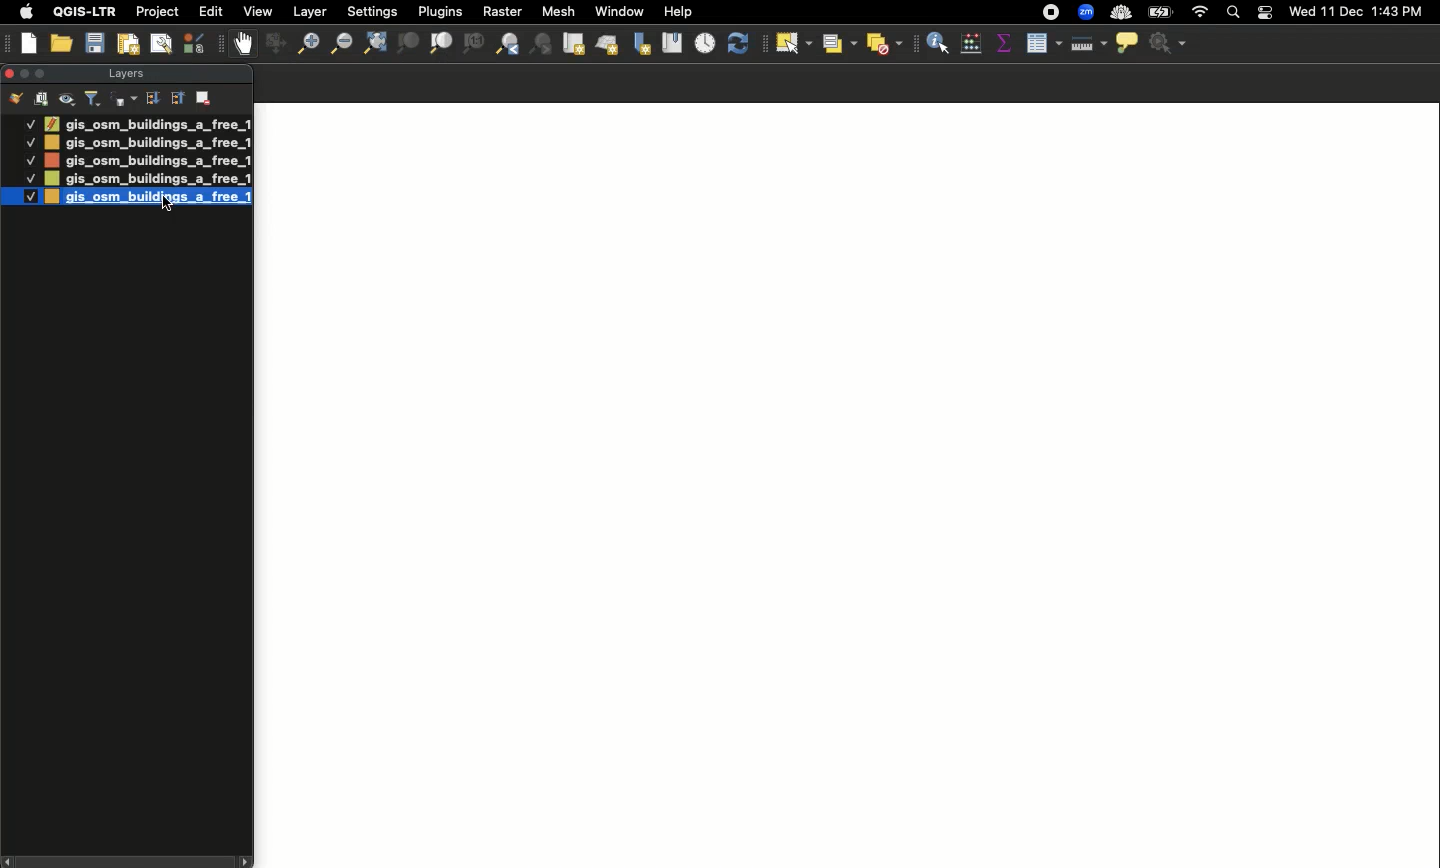 The width and height of the screenshot is (1440, 868). Describe the element at coordinates (148, 200) in the screenshot. I see `gis_osm_buildings_a_free_1` at that location.